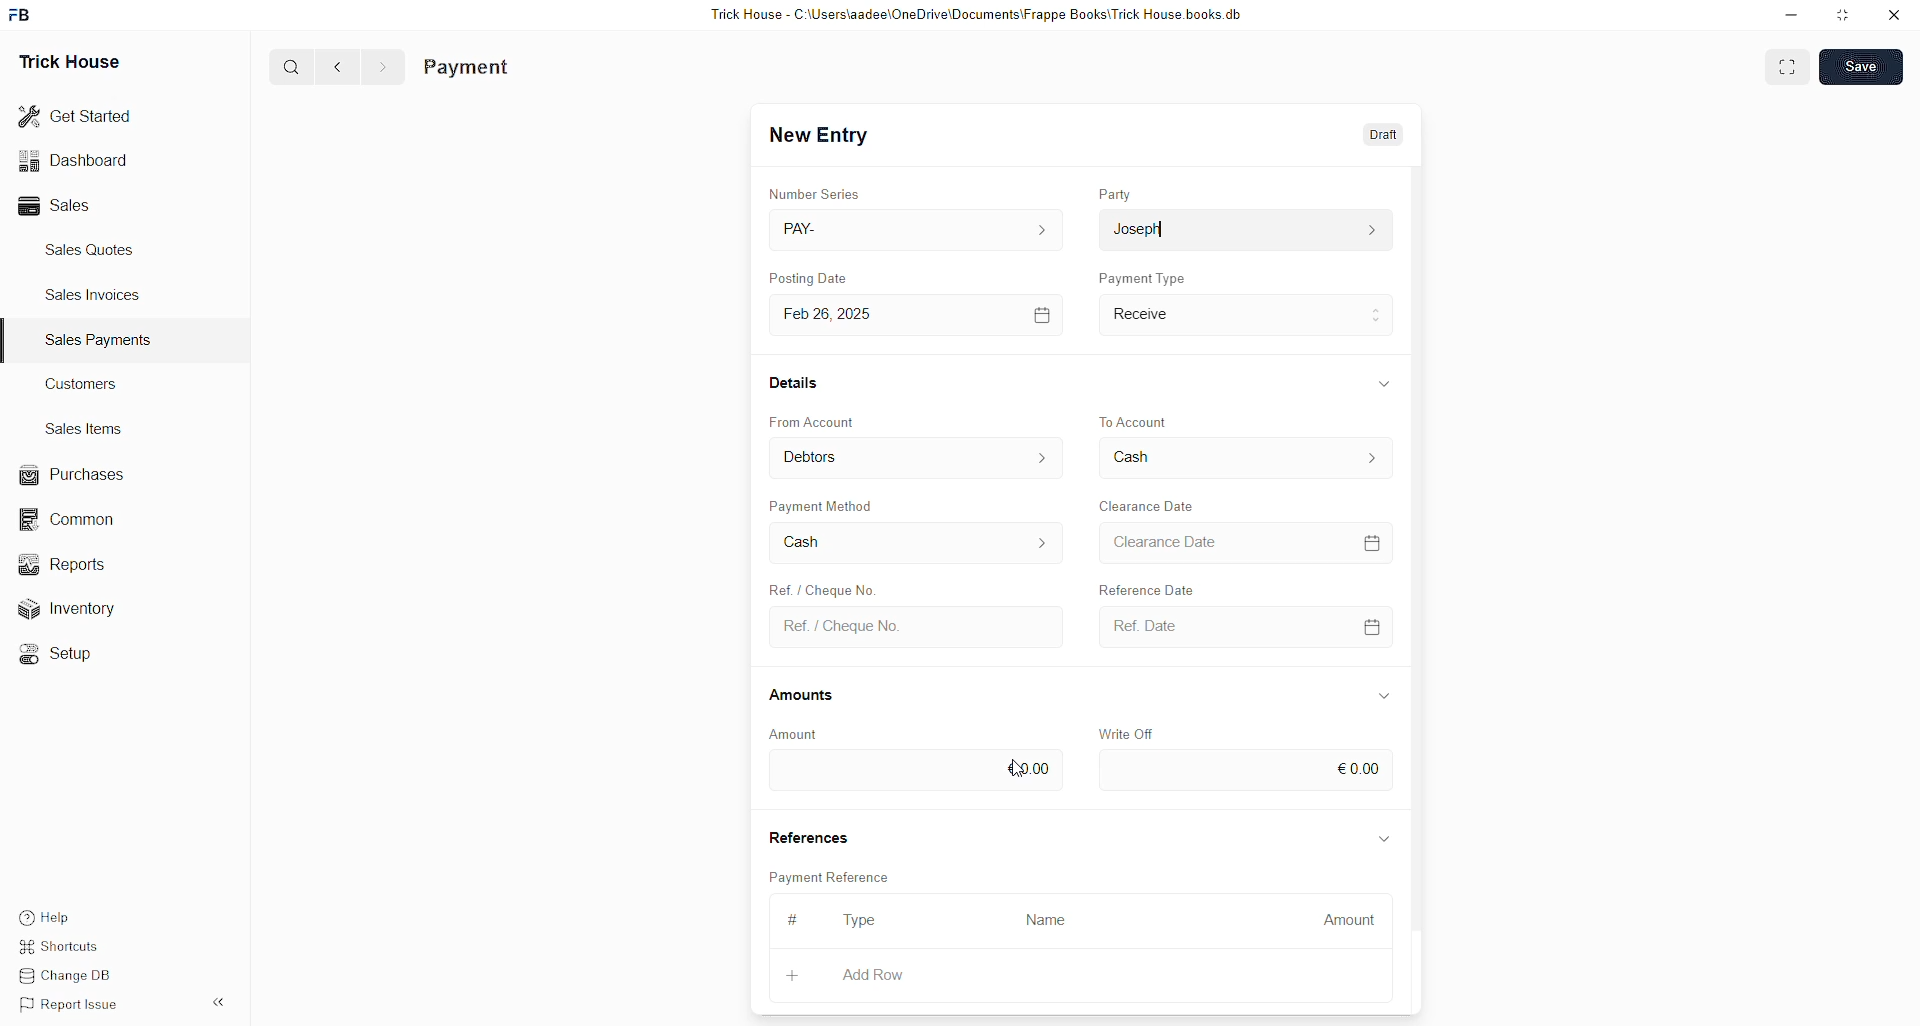 This screenshot has width=1920, height=1026. Describe the element at coordinates (1341, 922) in the screenshot. I see `Amount` at that location.